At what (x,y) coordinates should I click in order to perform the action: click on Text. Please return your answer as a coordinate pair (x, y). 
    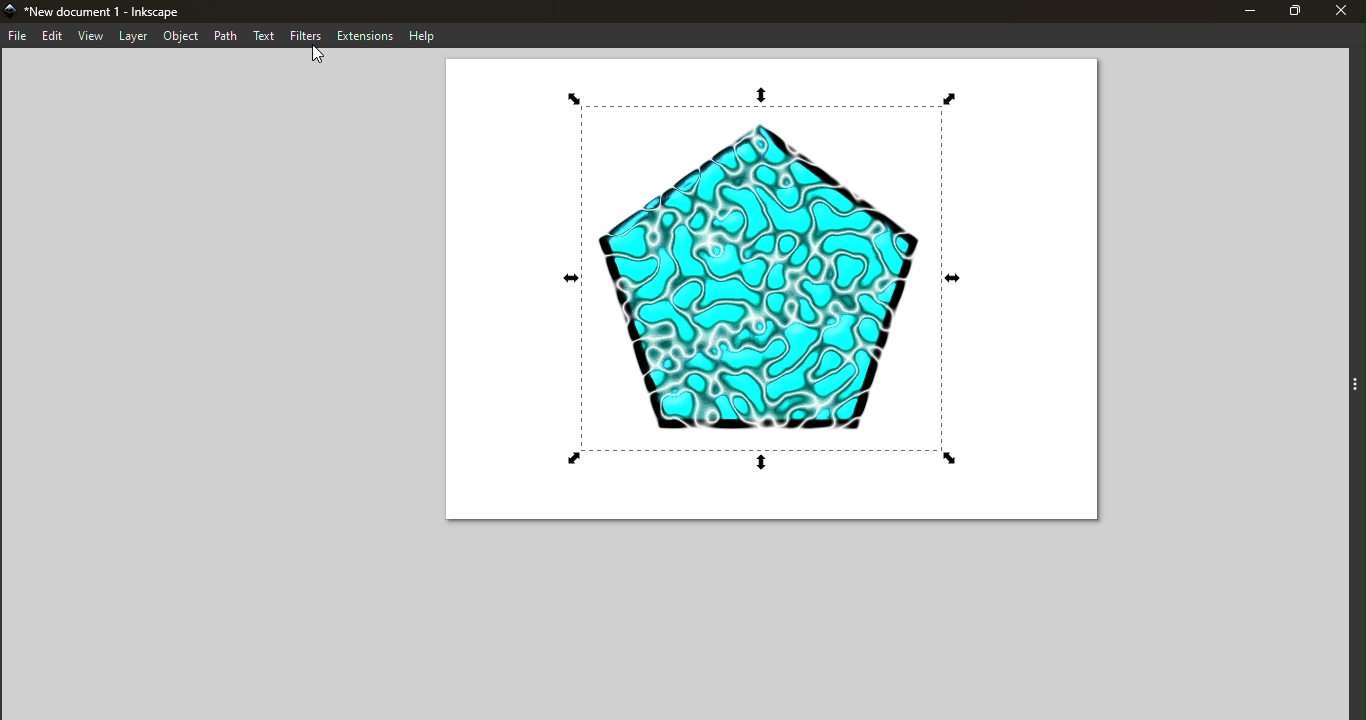
    Looking at the image, I should click on (266, 36).